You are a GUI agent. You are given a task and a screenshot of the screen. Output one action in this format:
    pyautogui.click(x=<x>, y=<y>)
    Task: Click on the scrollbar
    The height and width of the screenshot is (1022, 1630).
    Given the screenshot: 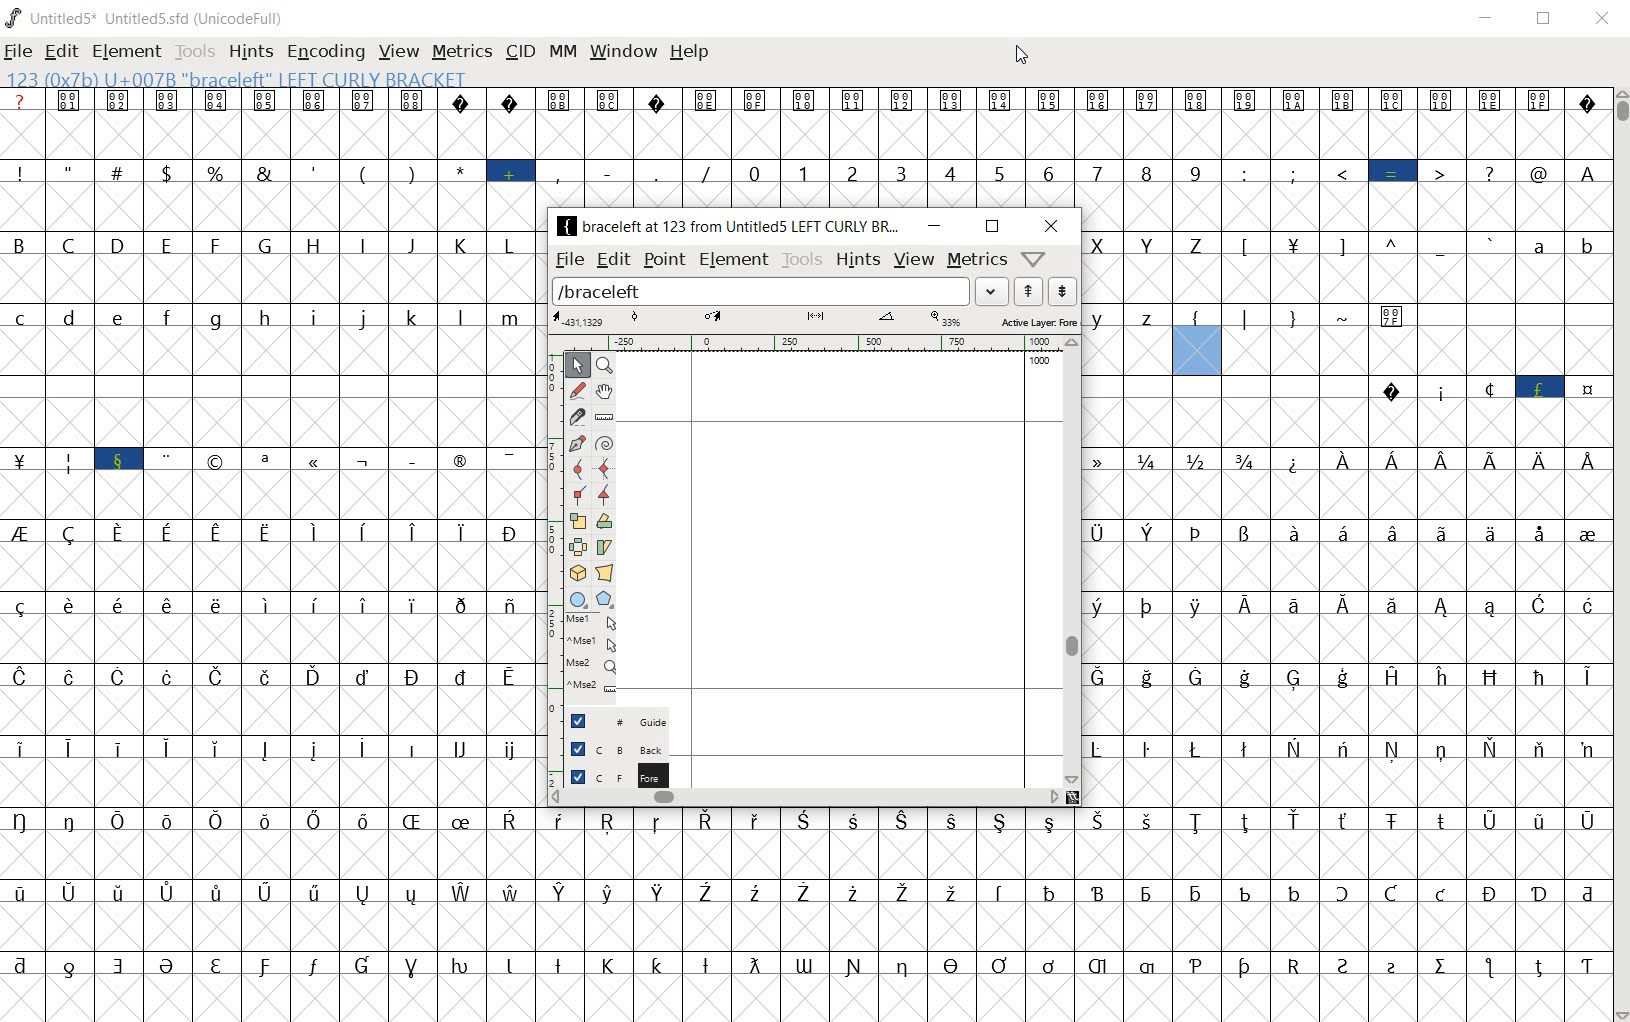 What is the action you would take?
    pyautogui.click(x=807, y=797)
    